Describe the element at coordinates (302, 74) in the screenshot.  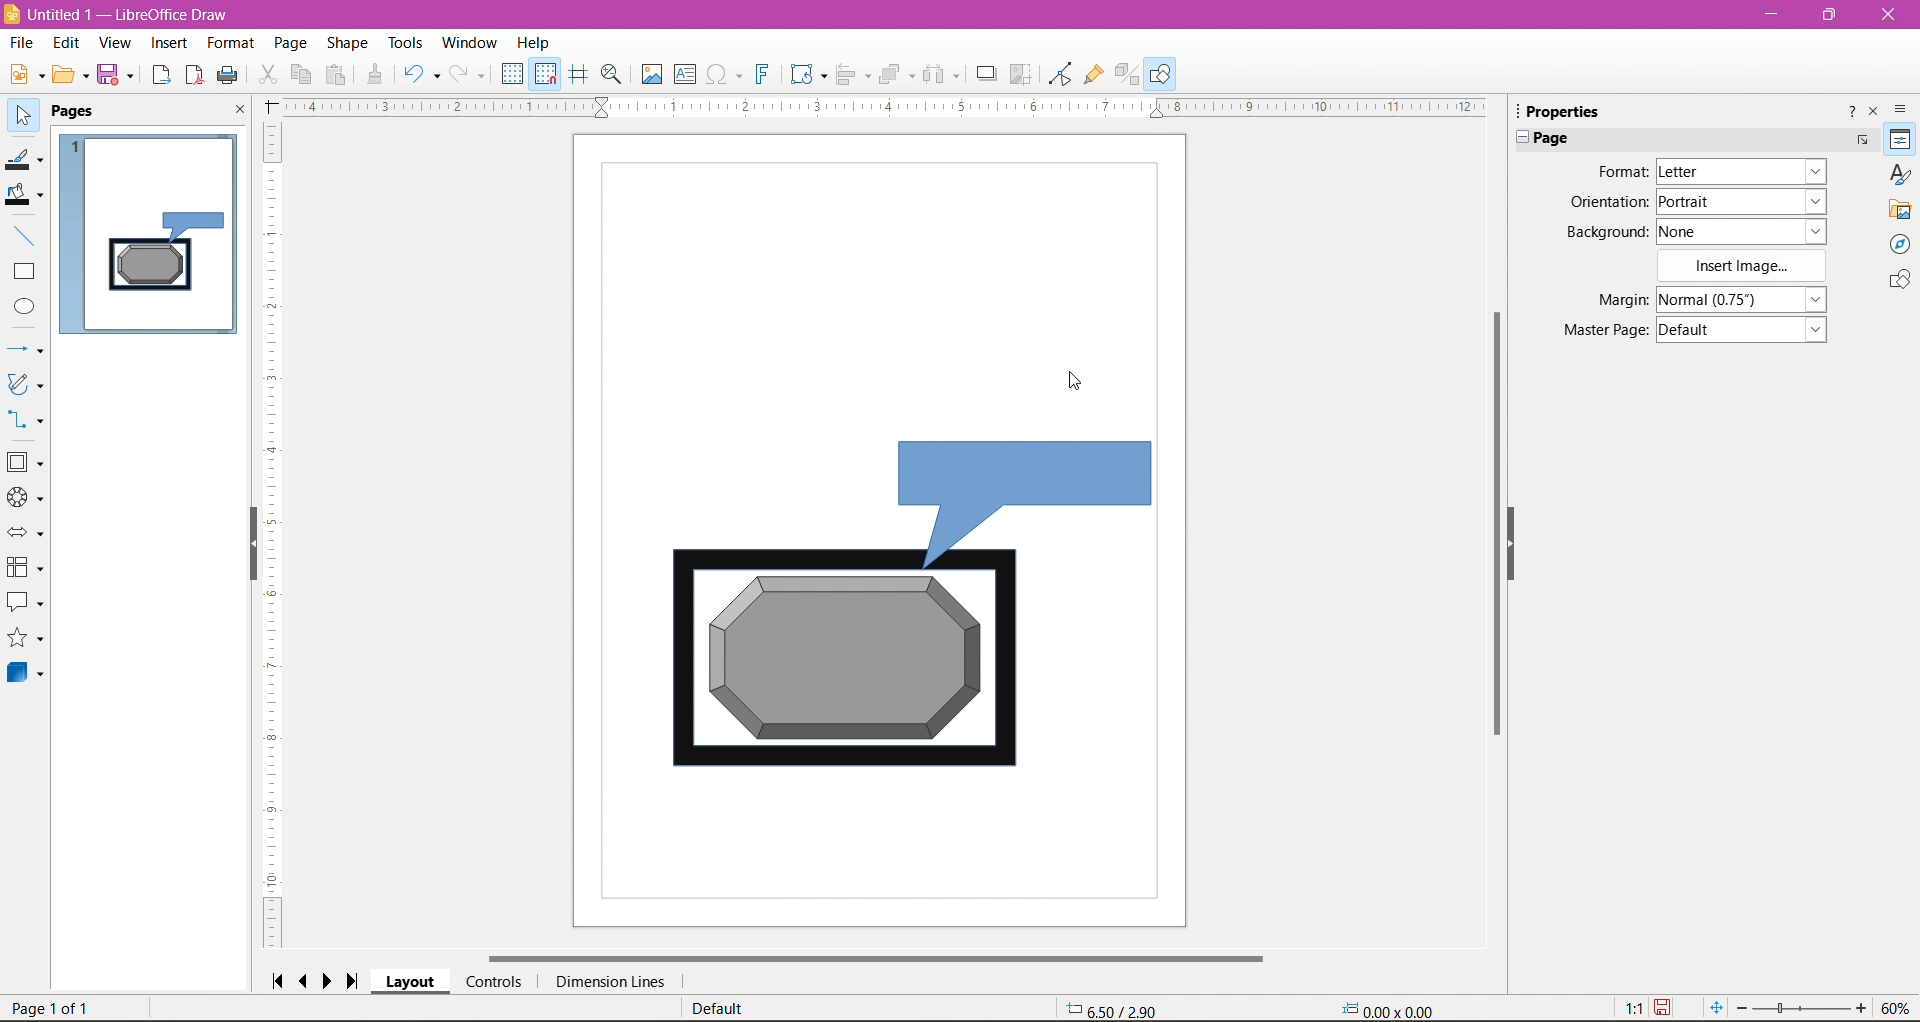
I see `Copy` at that location.